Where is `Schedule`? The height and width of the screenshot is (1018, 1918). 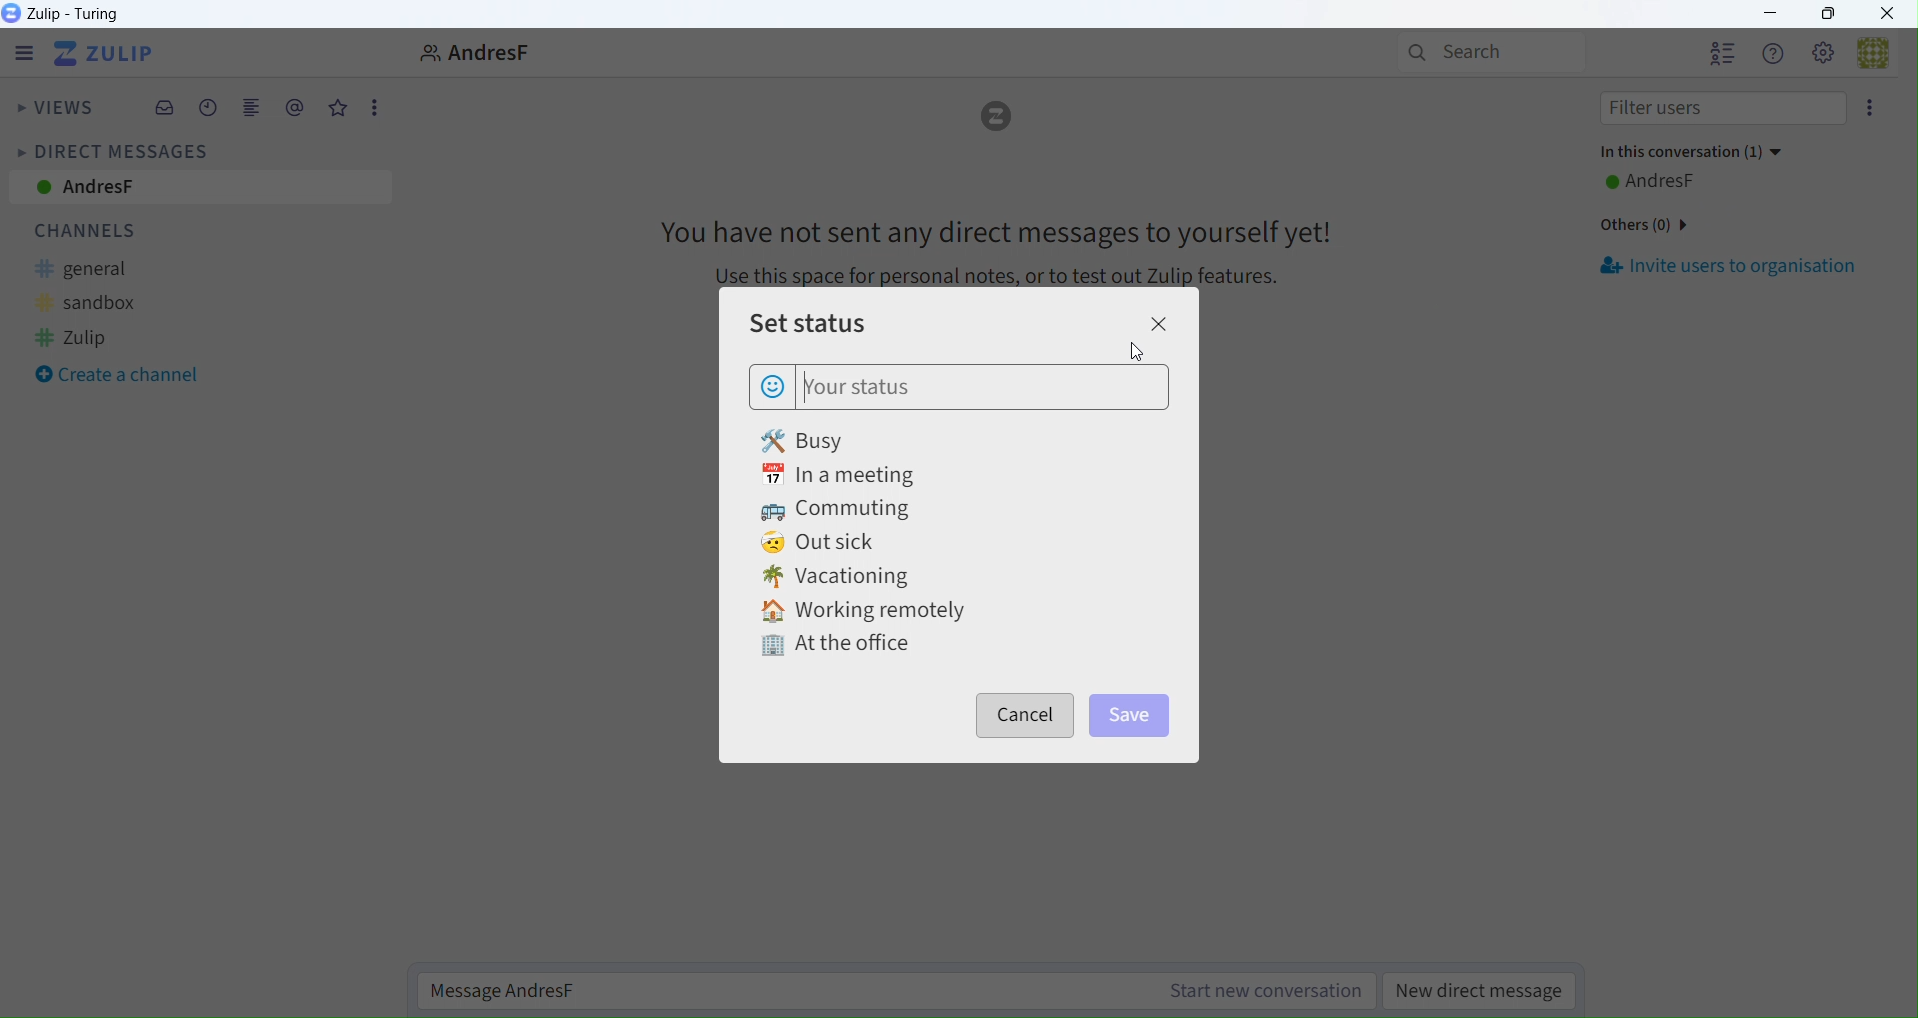
Schedule is located at coordinates (209, 111).